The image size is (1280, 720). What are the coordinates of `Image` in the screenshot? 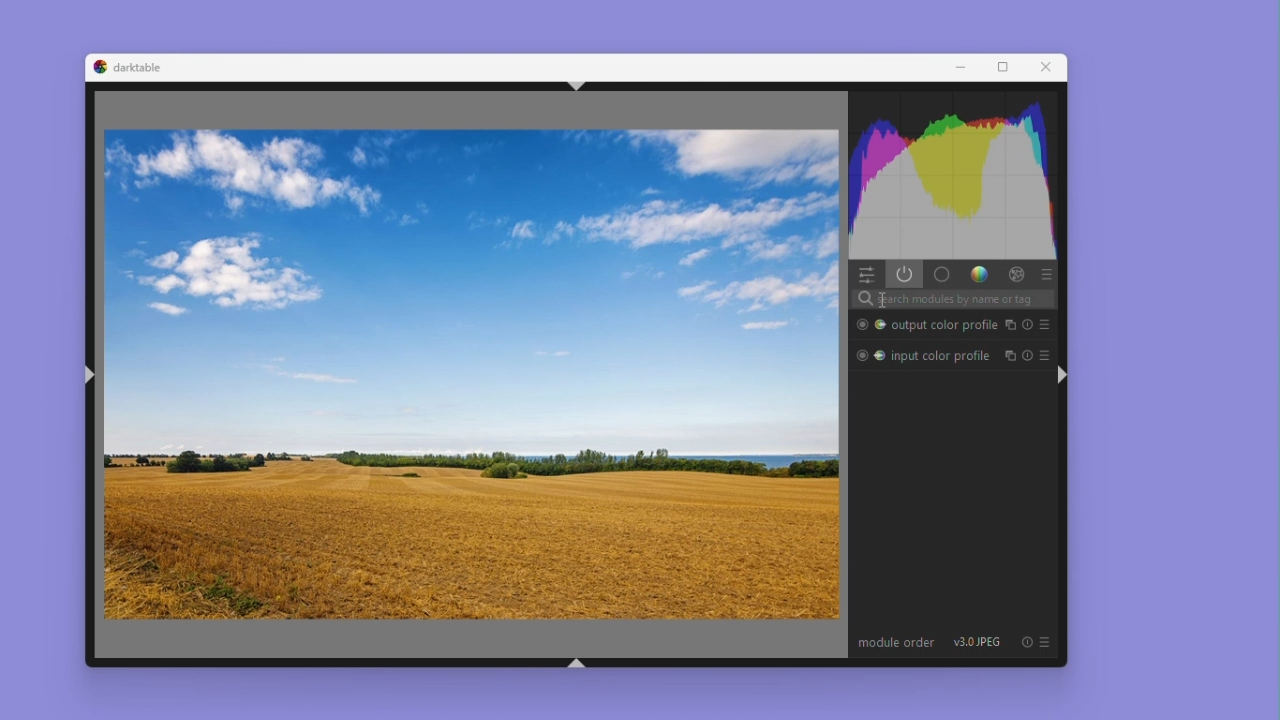 It's located at (471, 372).